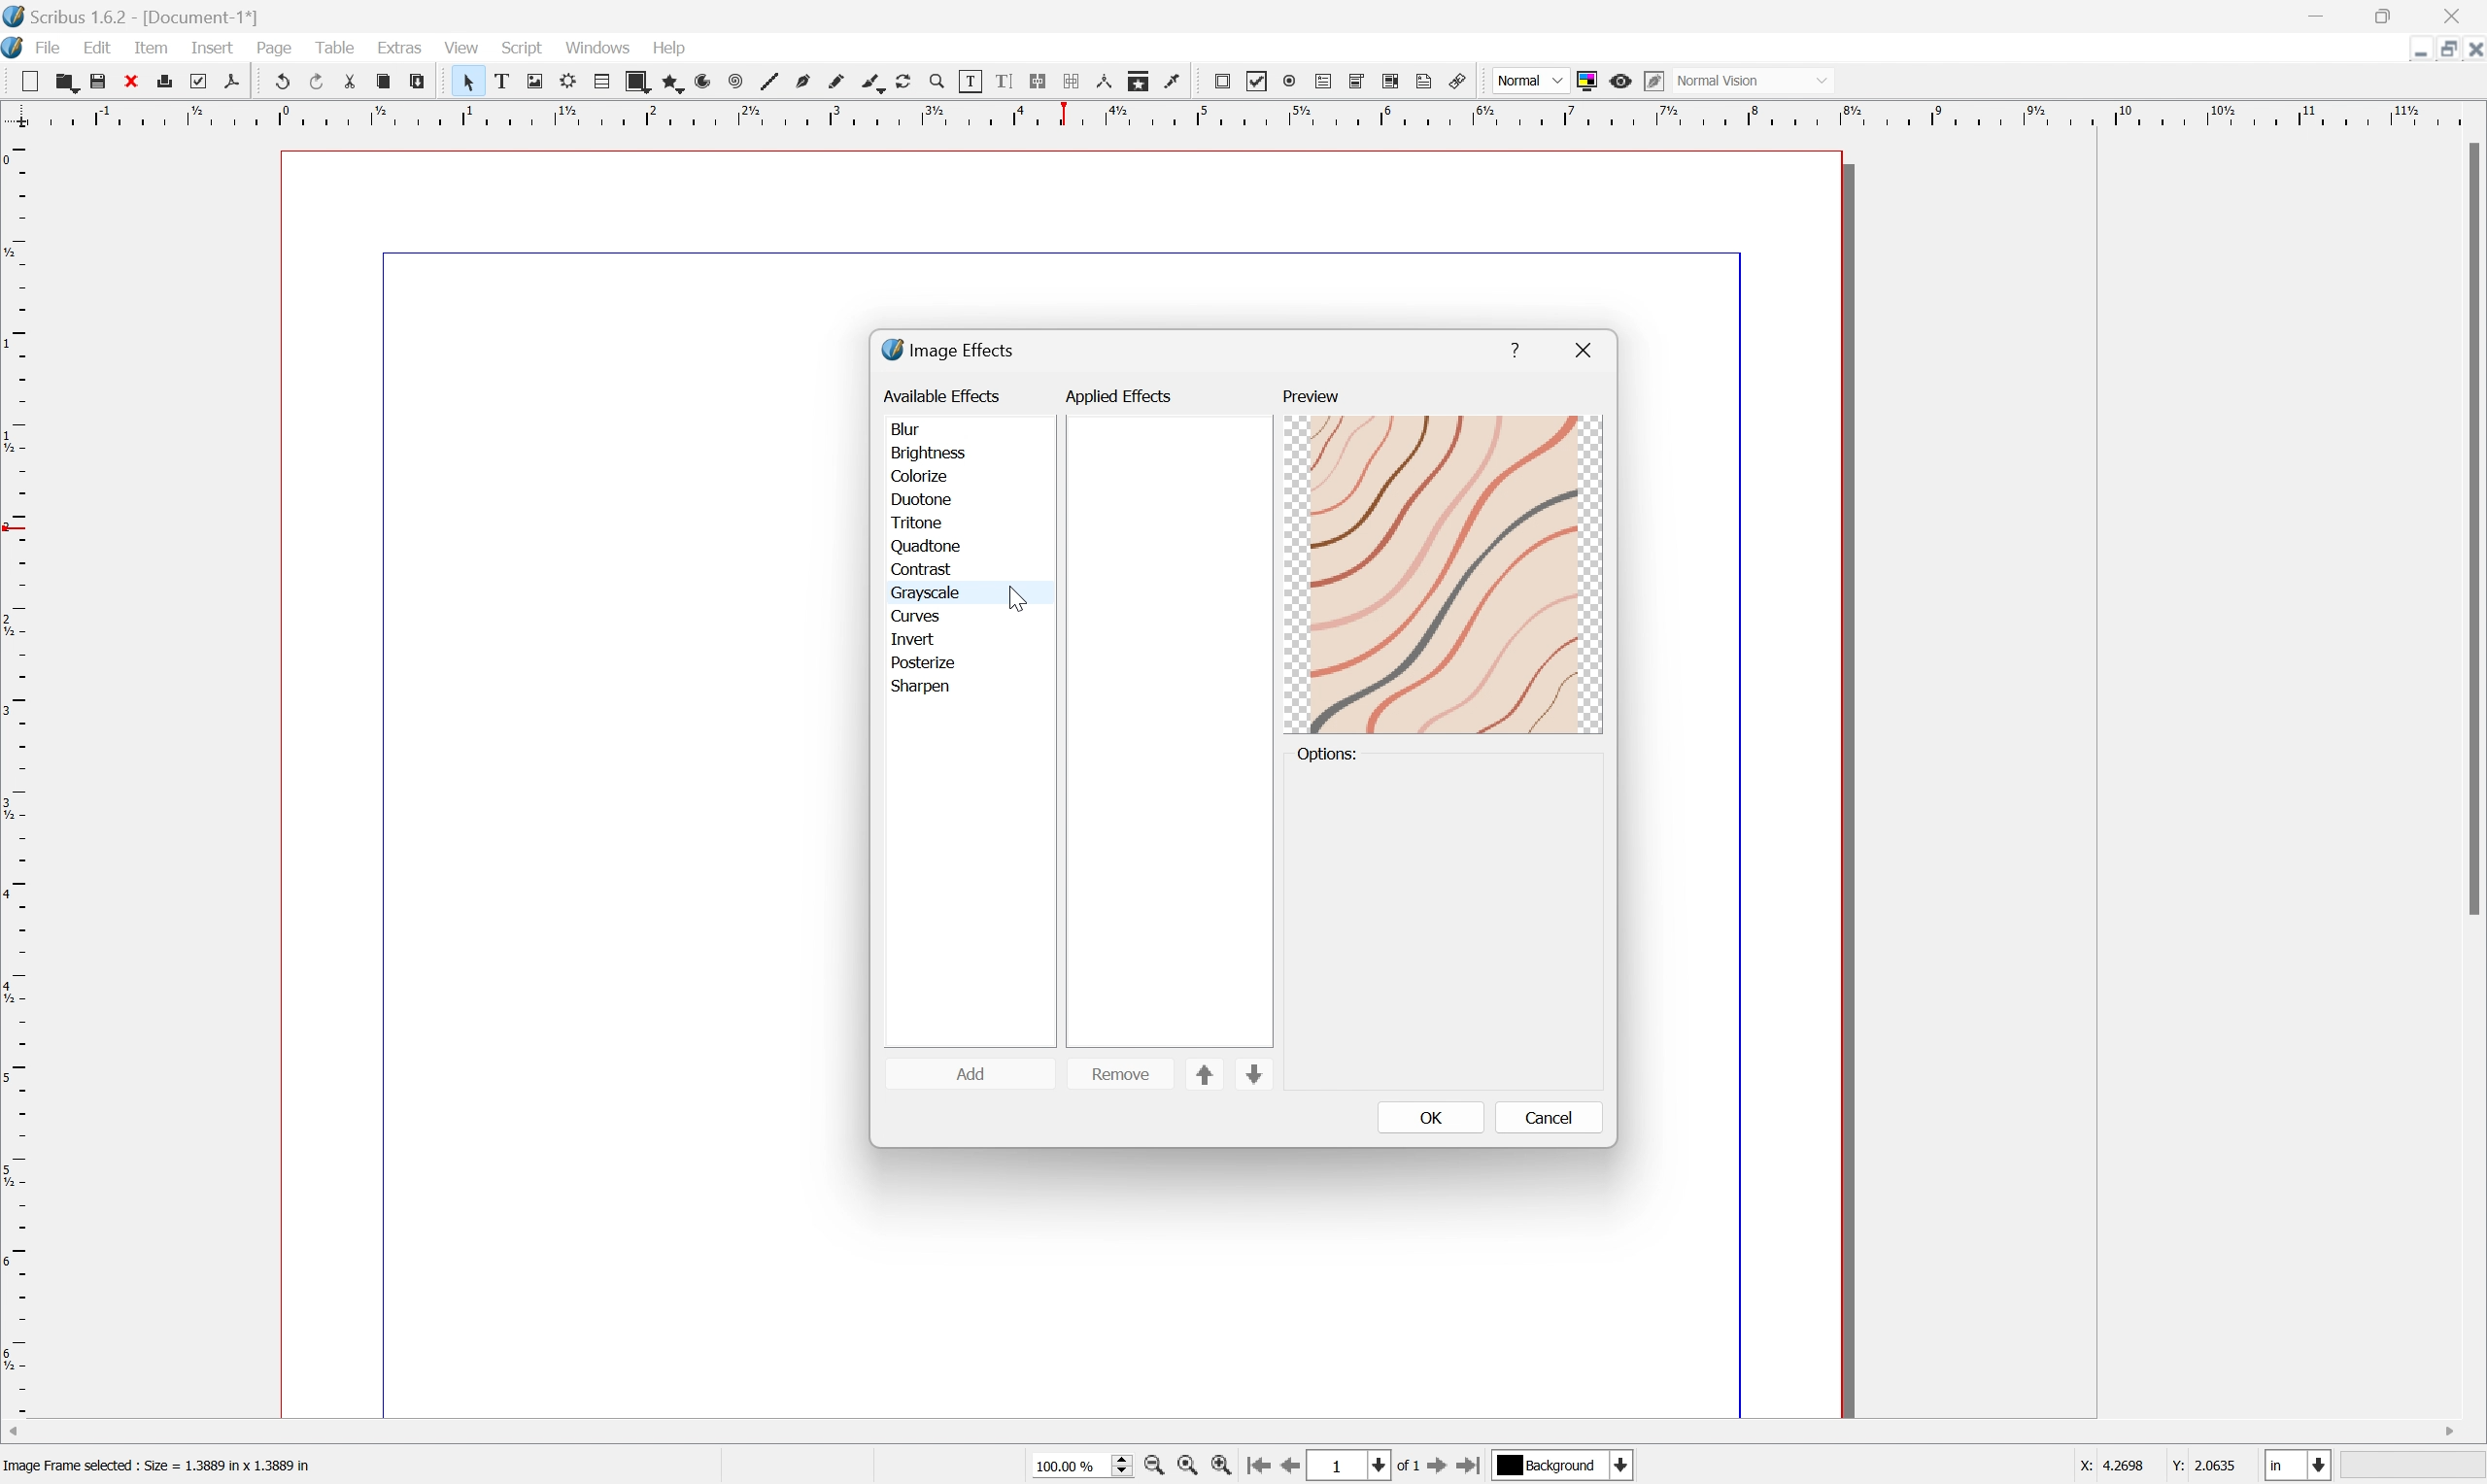  I want to click on preview, so click(1309, 396).